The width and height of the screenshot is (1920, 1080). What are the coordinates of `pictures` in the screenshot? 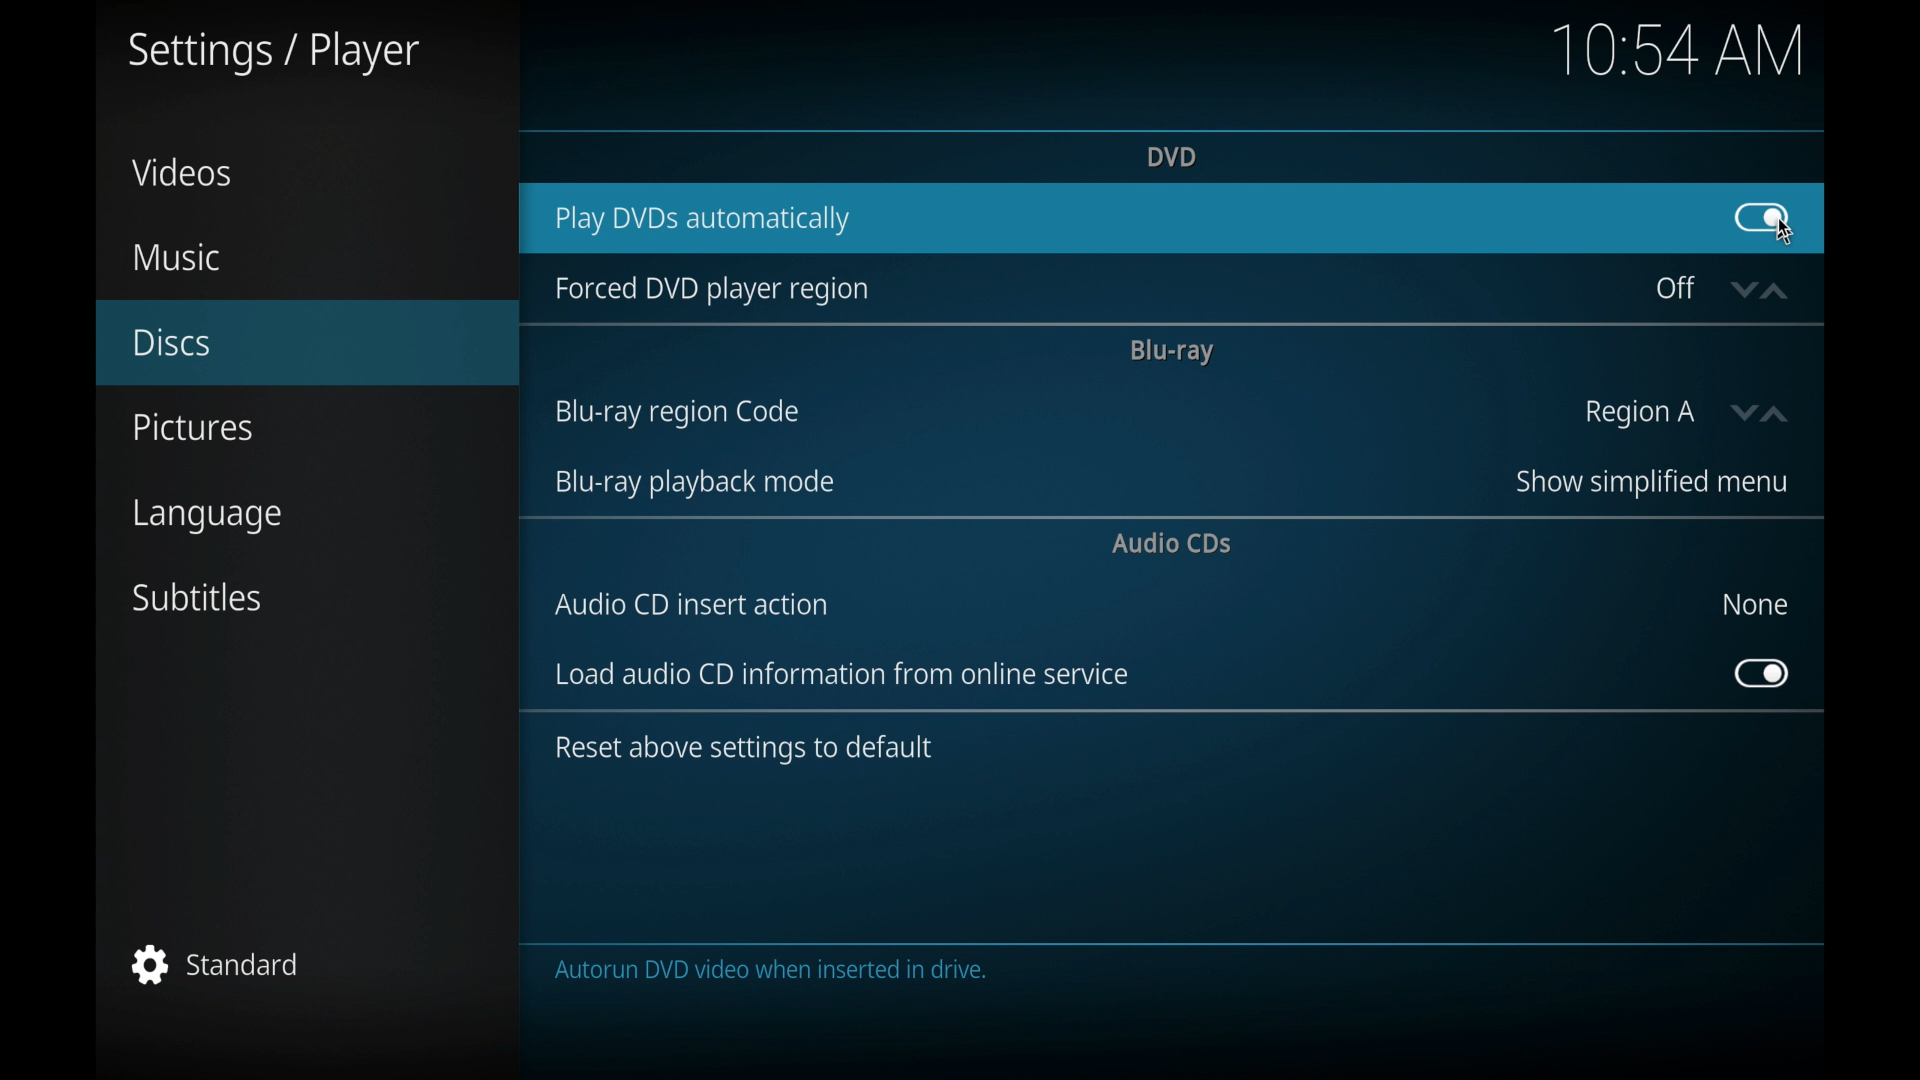 It's located at (192, 428).